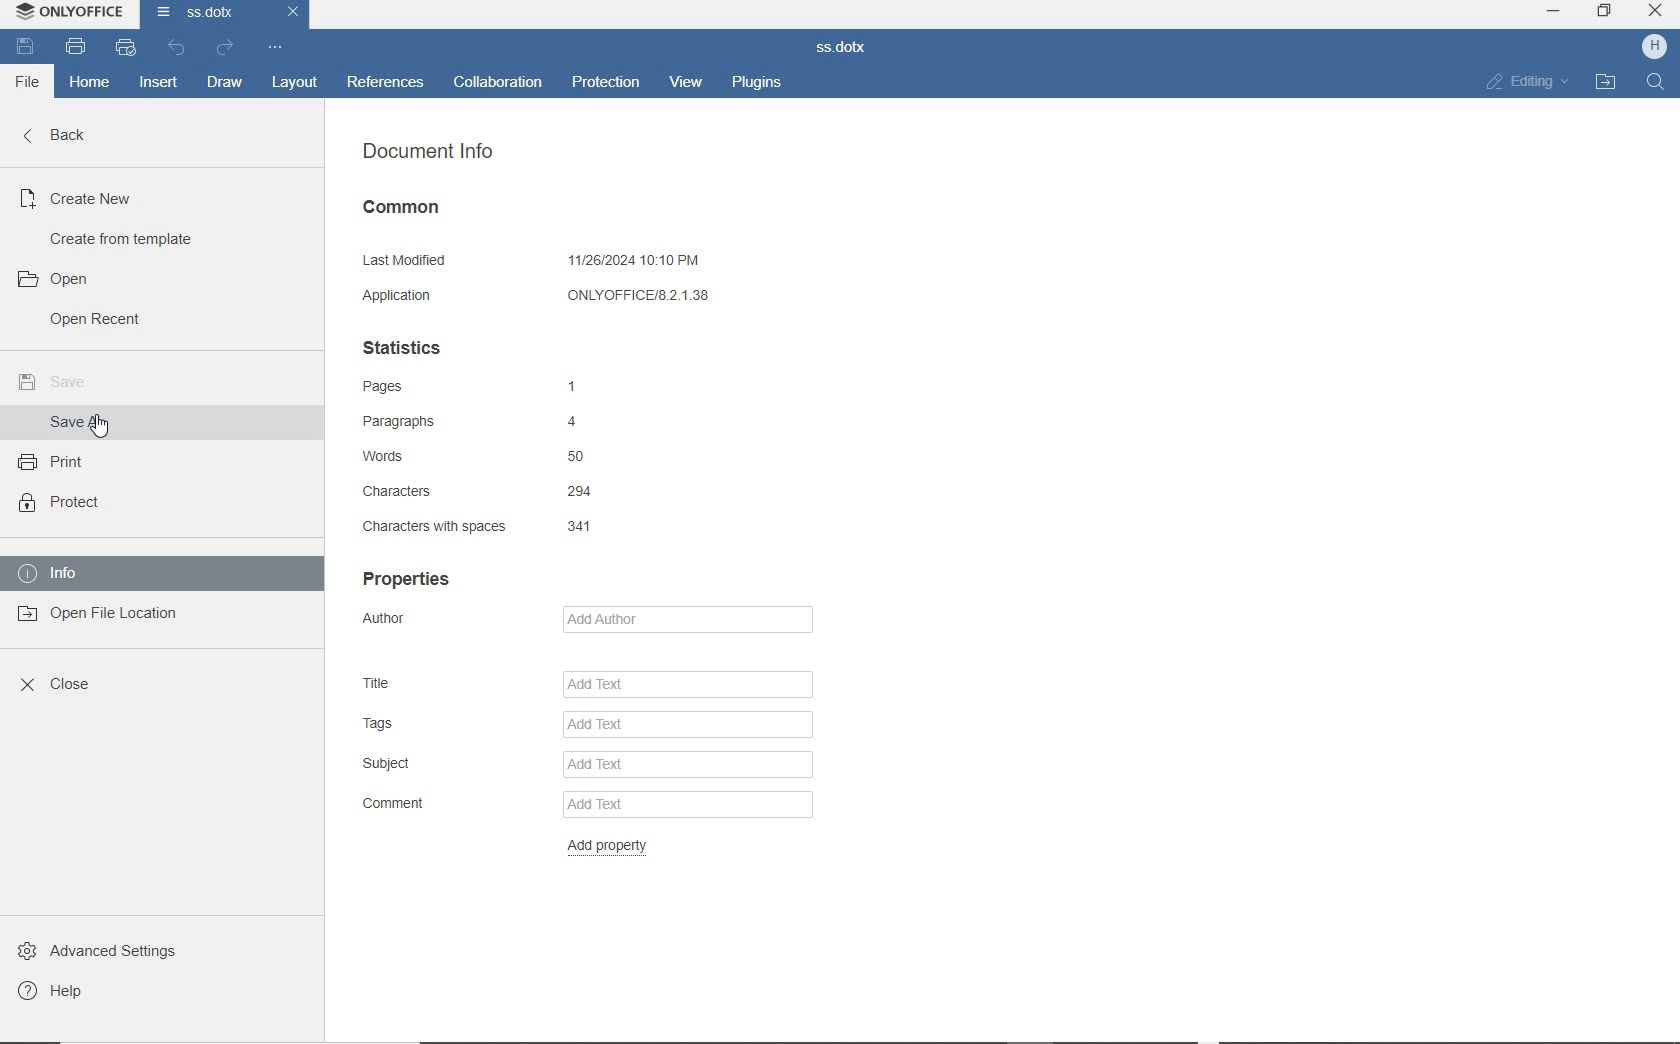 The image size is (1680, 1044). Describe the element at coordinates (757, 83) in the screenshot. I see `PLUGINS` at that location.